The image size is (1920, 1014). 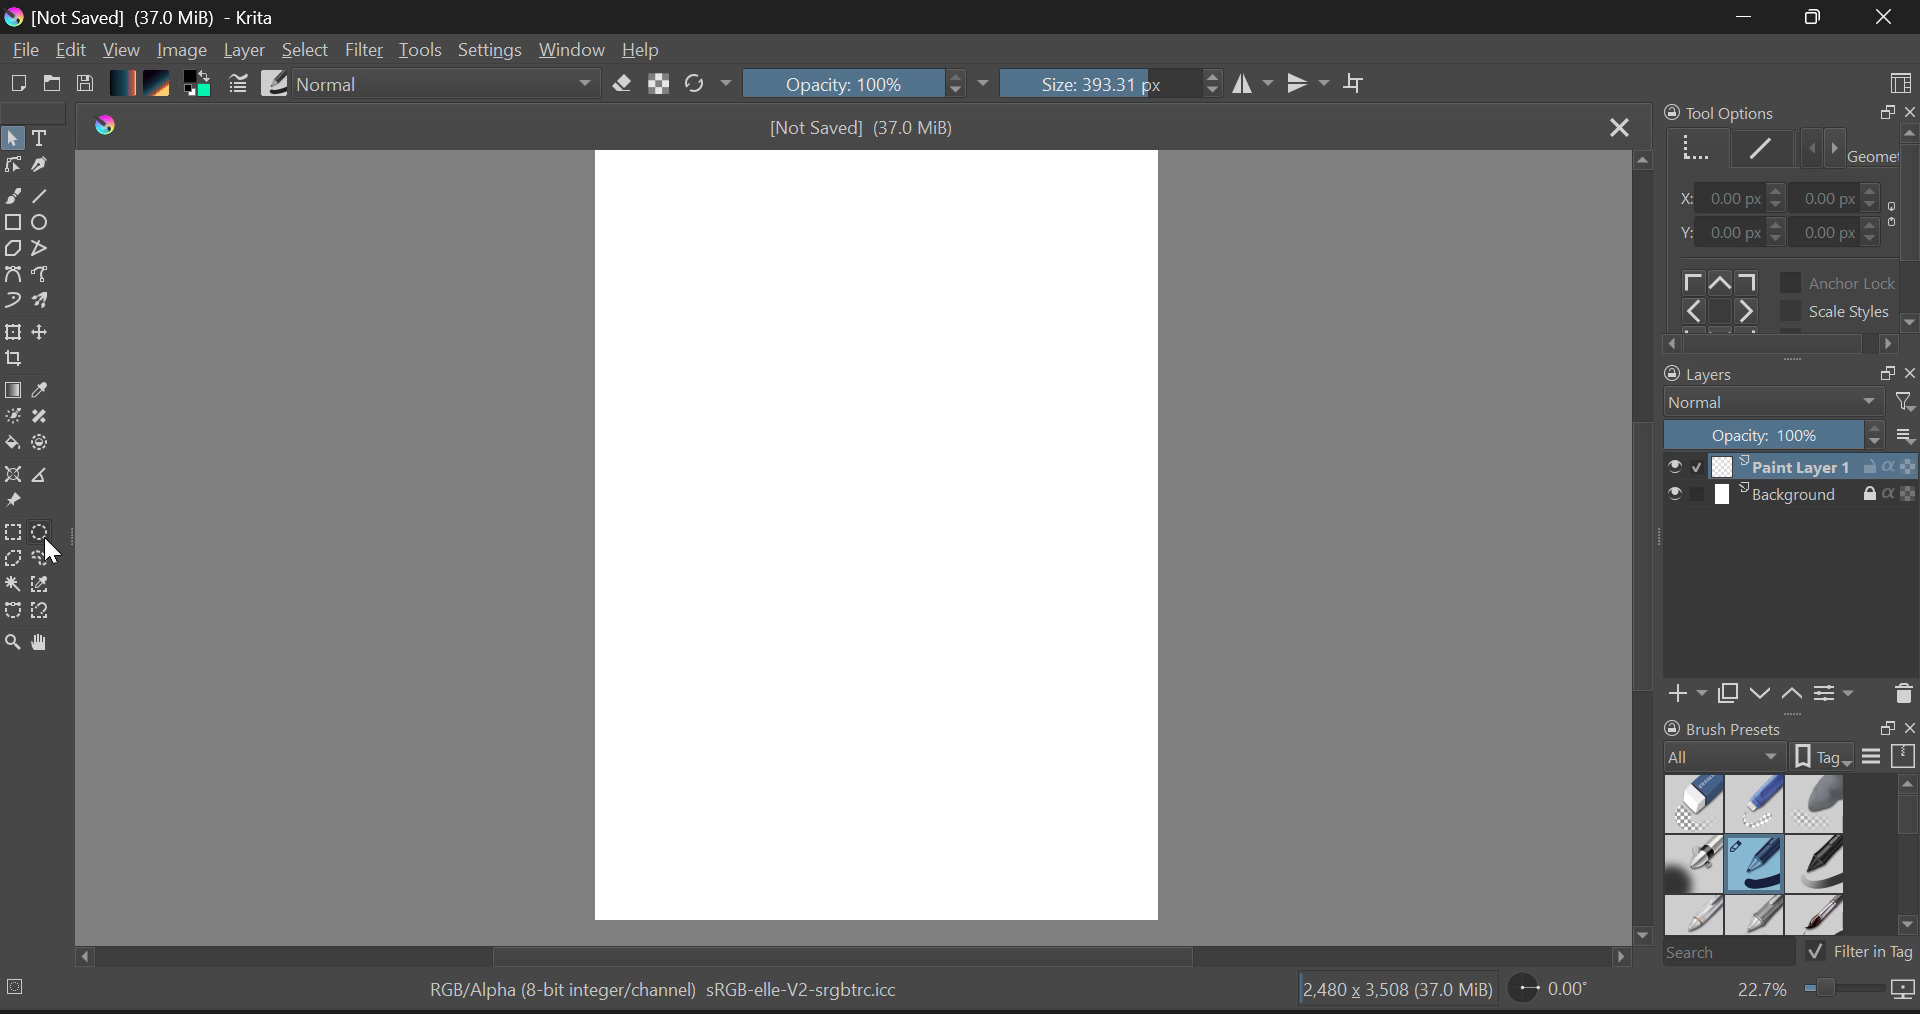 What do you see at coordinates (1822, 994) in the screenshot?
I see `Zoom` at bounding box center [1822, 994].